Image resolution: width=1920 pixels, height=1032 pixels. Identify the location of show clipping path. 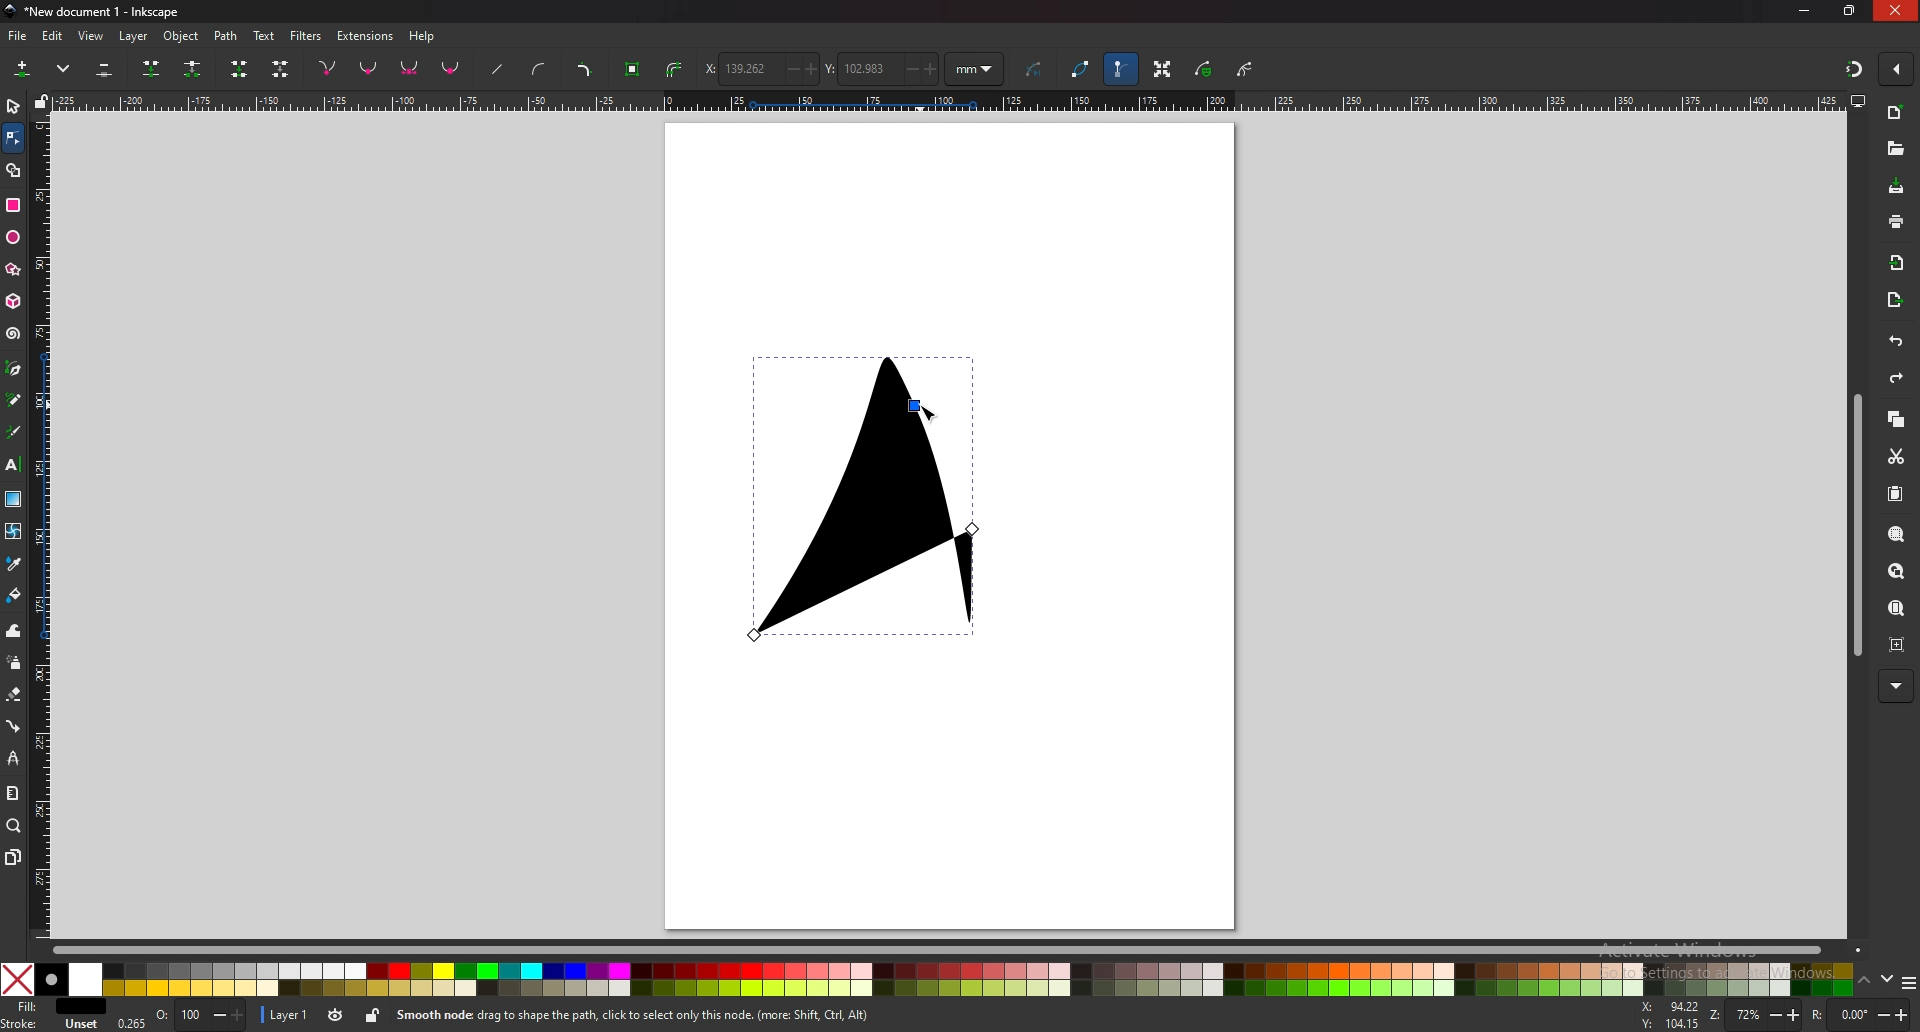
(1245, 69).